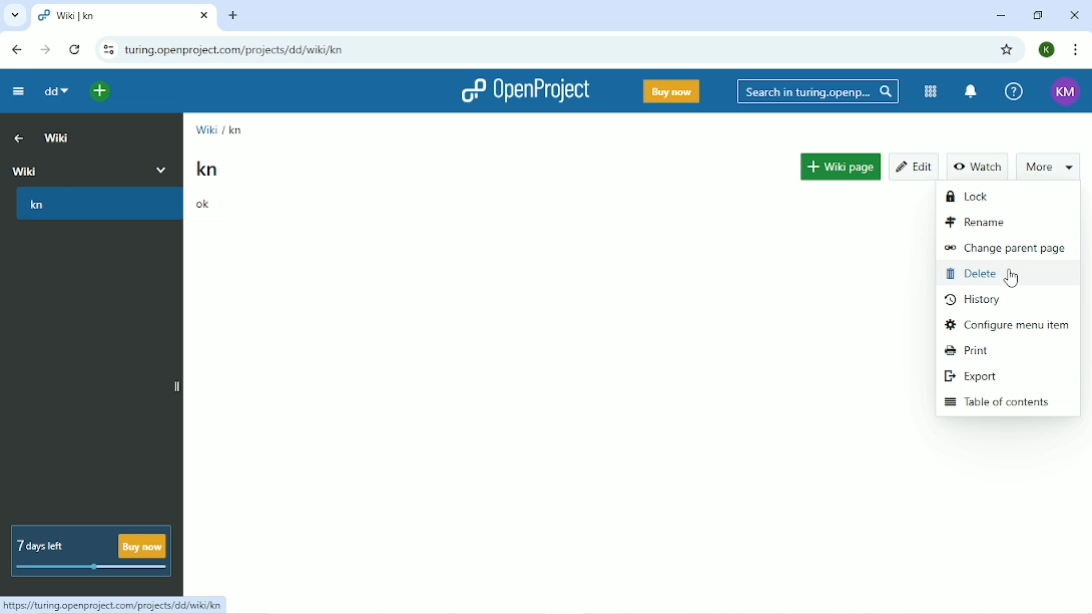 This screenshot has height=614, width=1092. What do you see at coordinates (16, 50) in the screenshot?
I see `Back` at bounding box center [16, 50].